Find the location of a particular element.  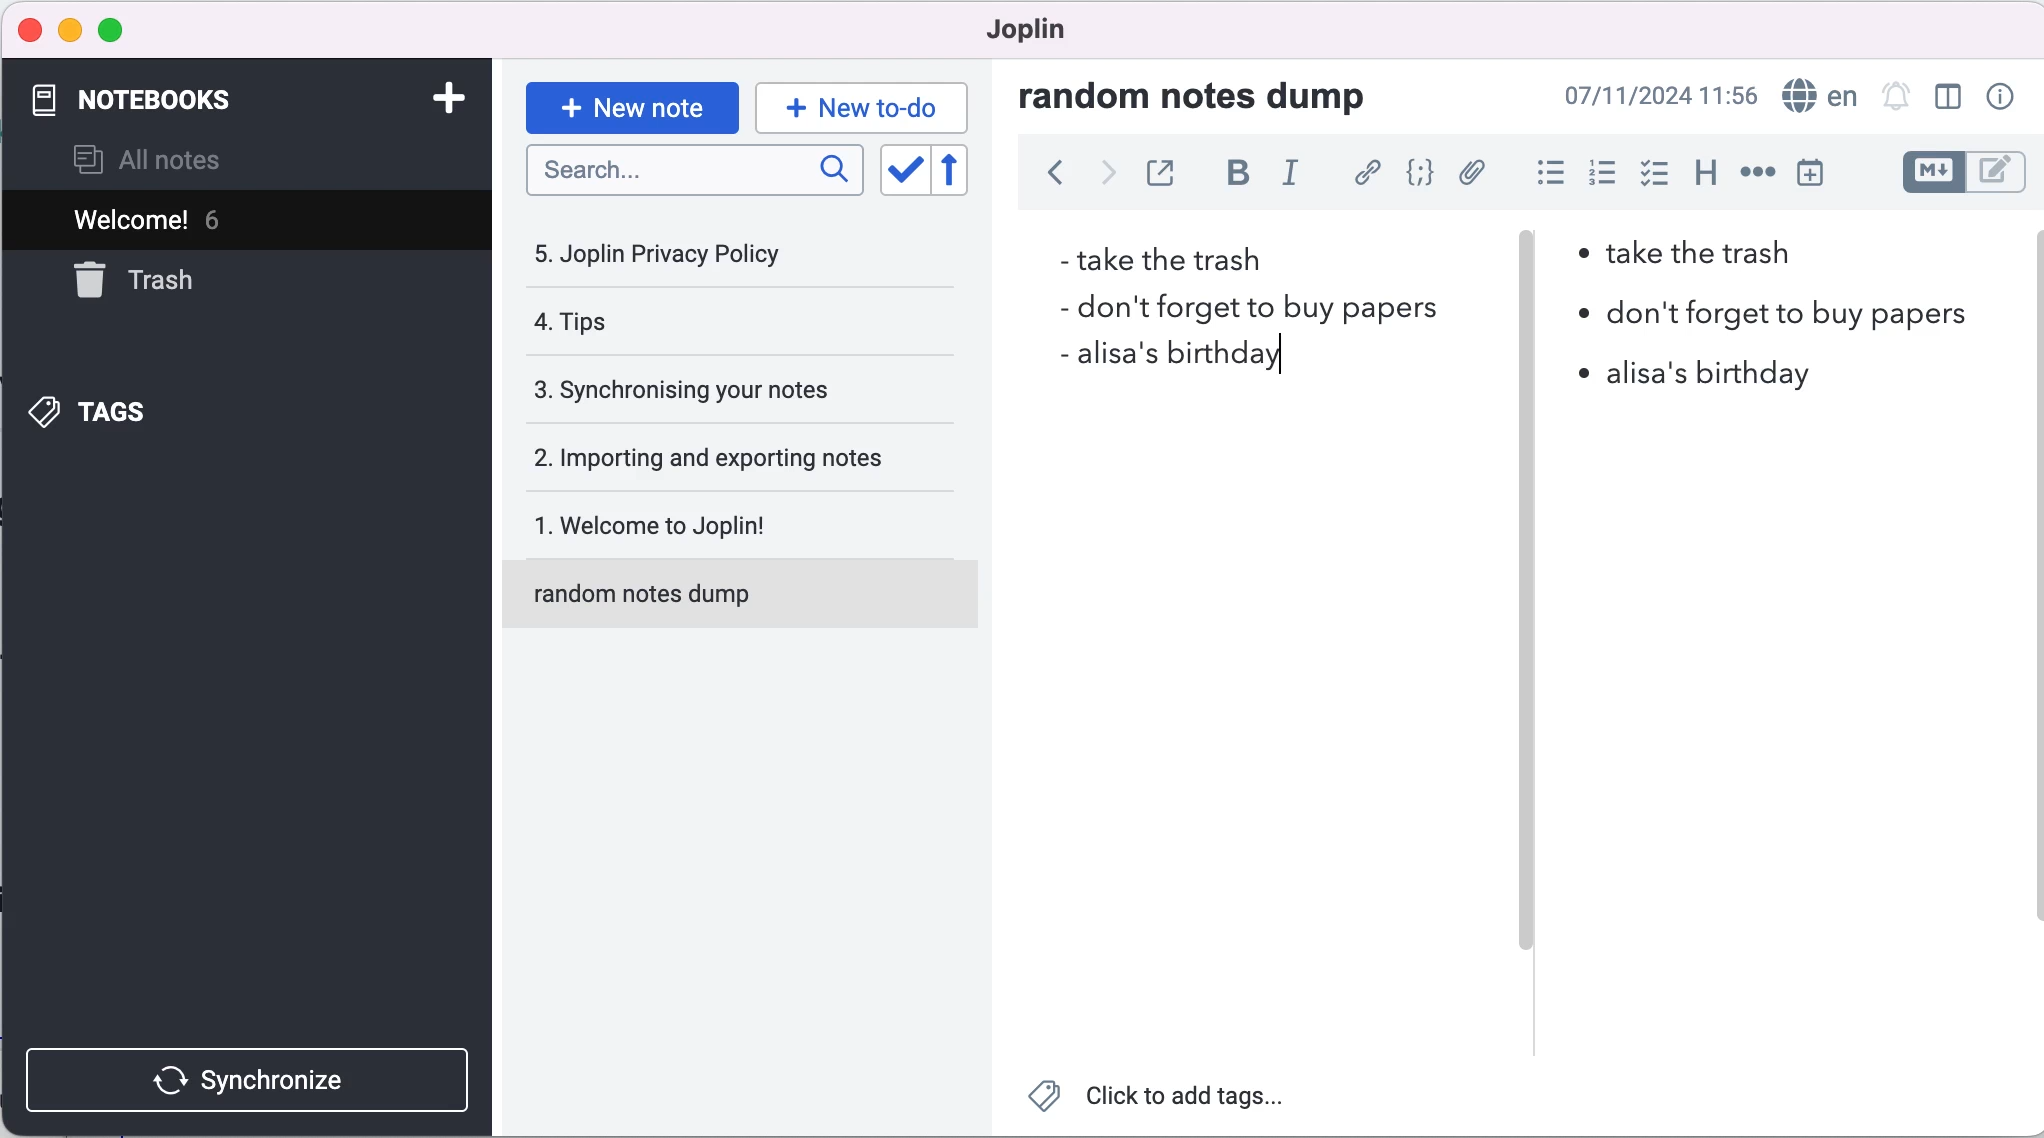

toggle editors is located at coordinates (1962, 175).